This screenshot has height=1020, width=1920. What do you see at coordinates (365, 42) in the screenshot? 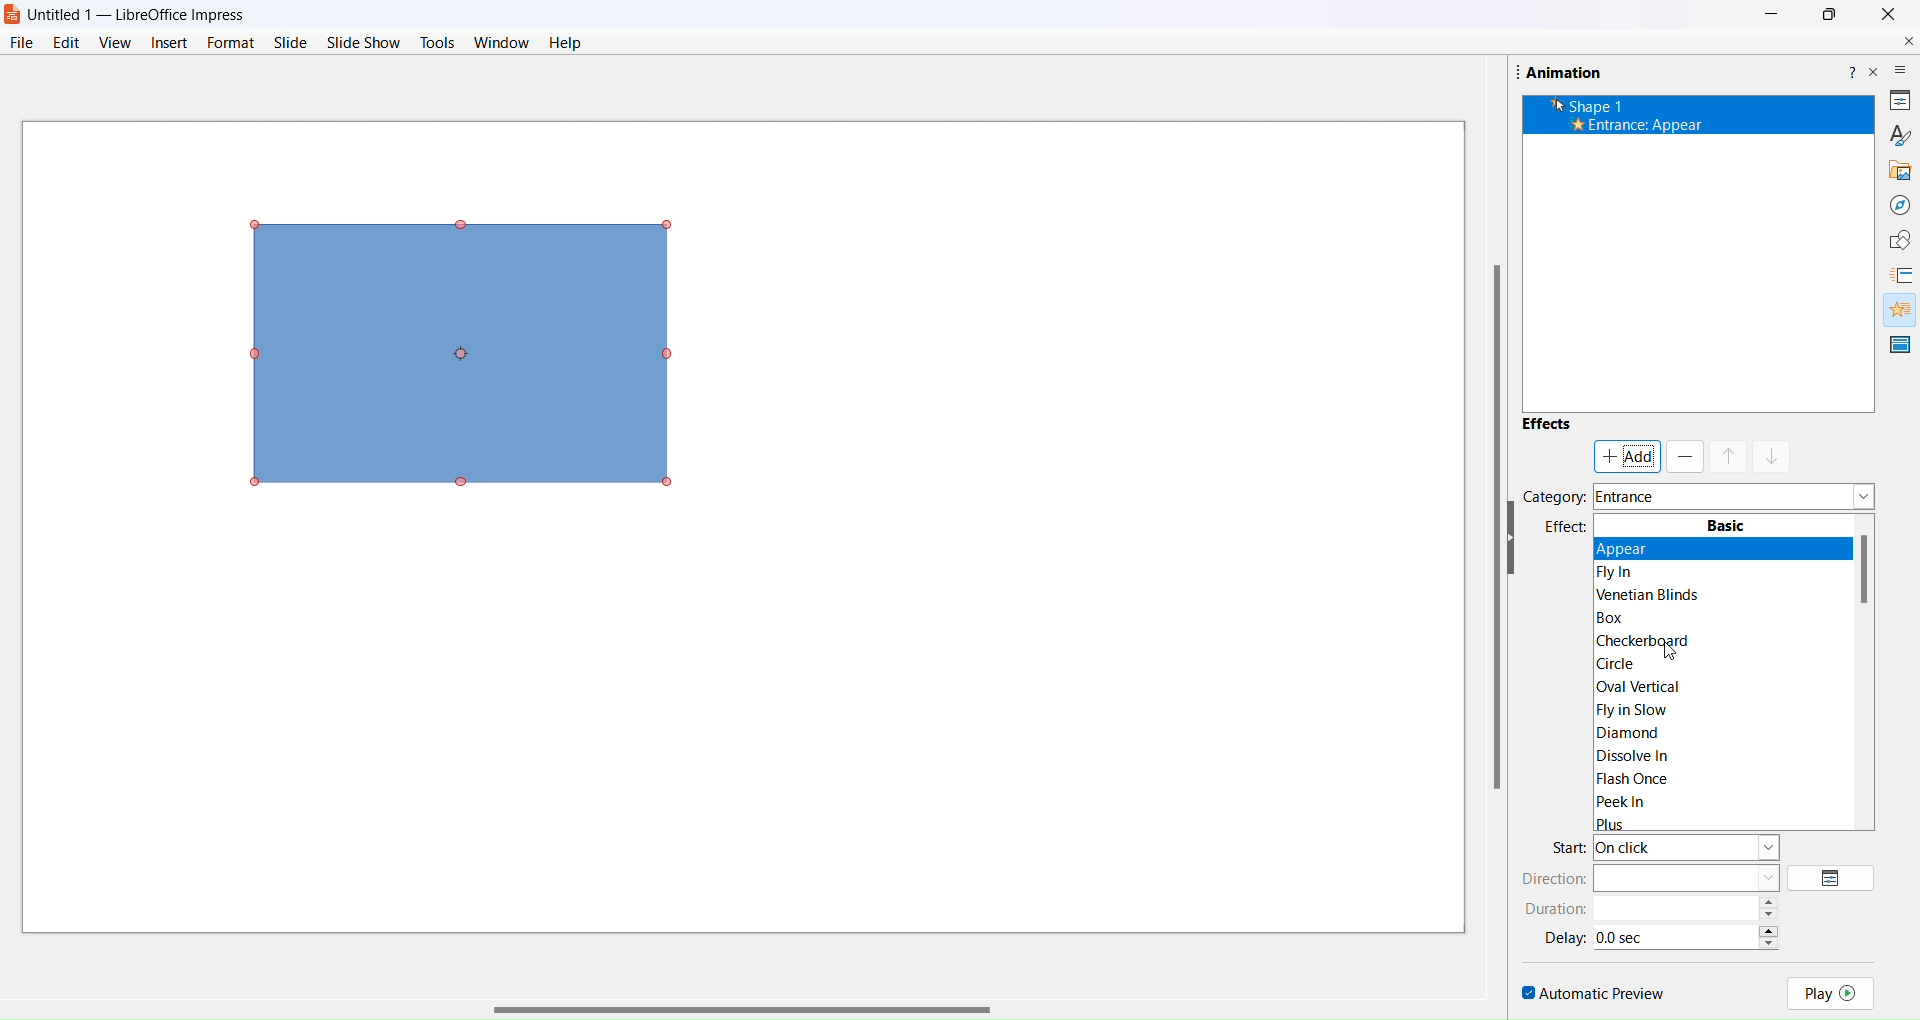
I see `slide show` at bounding box center [365, 42].